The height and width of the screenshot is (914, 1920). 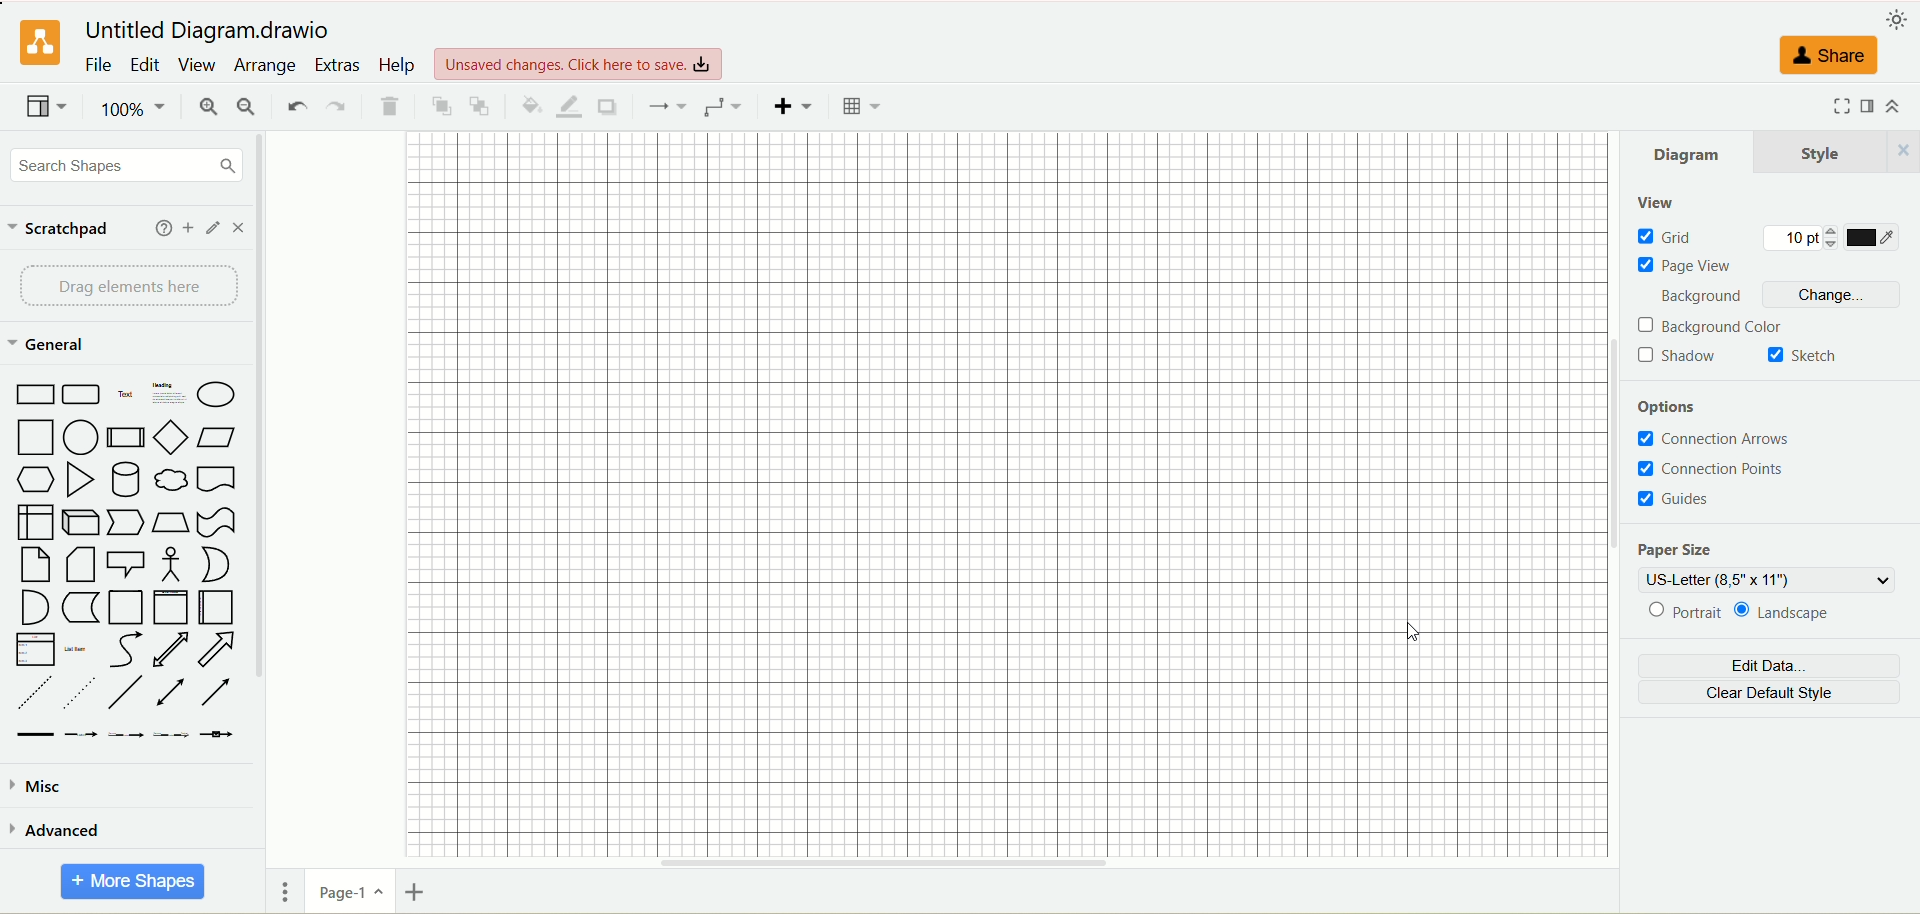 What do you see at coordinates (861, 106) in the screenshot?
I see `Table` at bounding box center [861, 106].